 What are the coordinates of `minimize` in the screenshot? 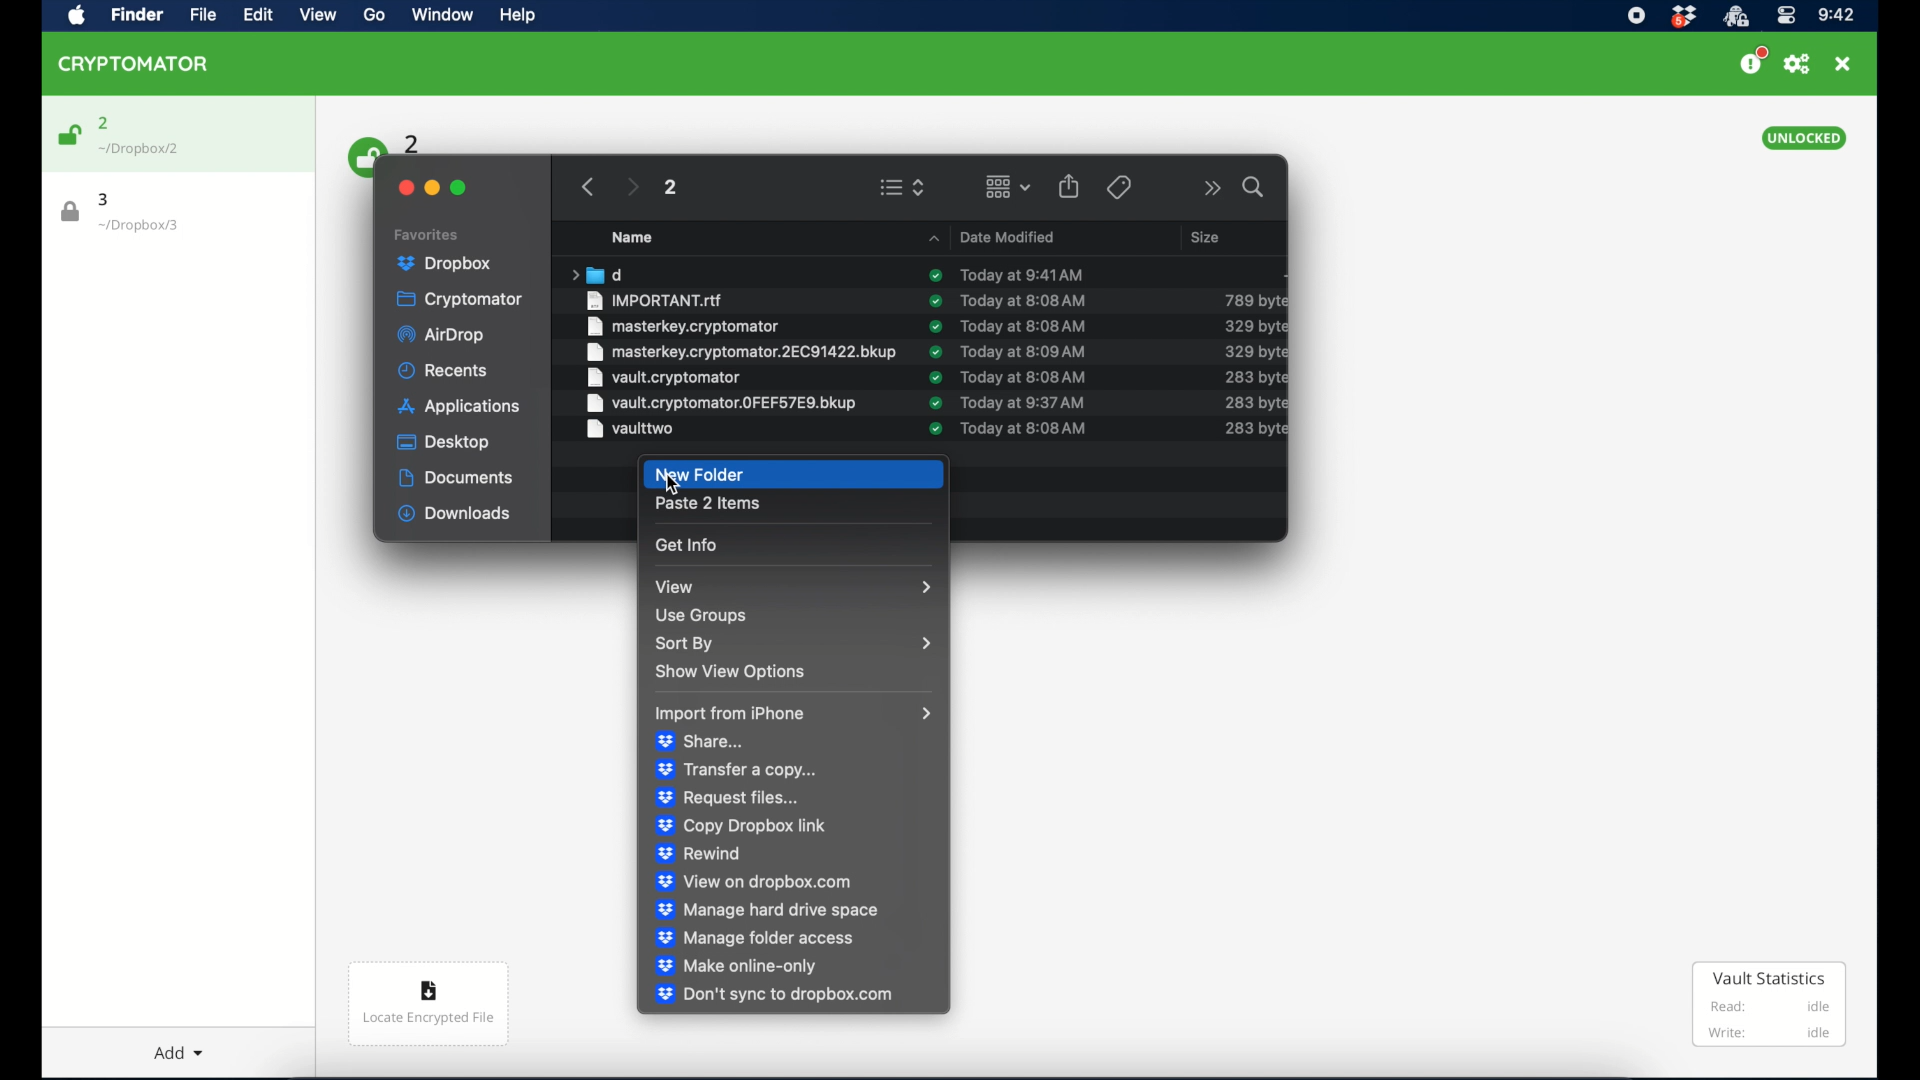 It's located at (432, 188).